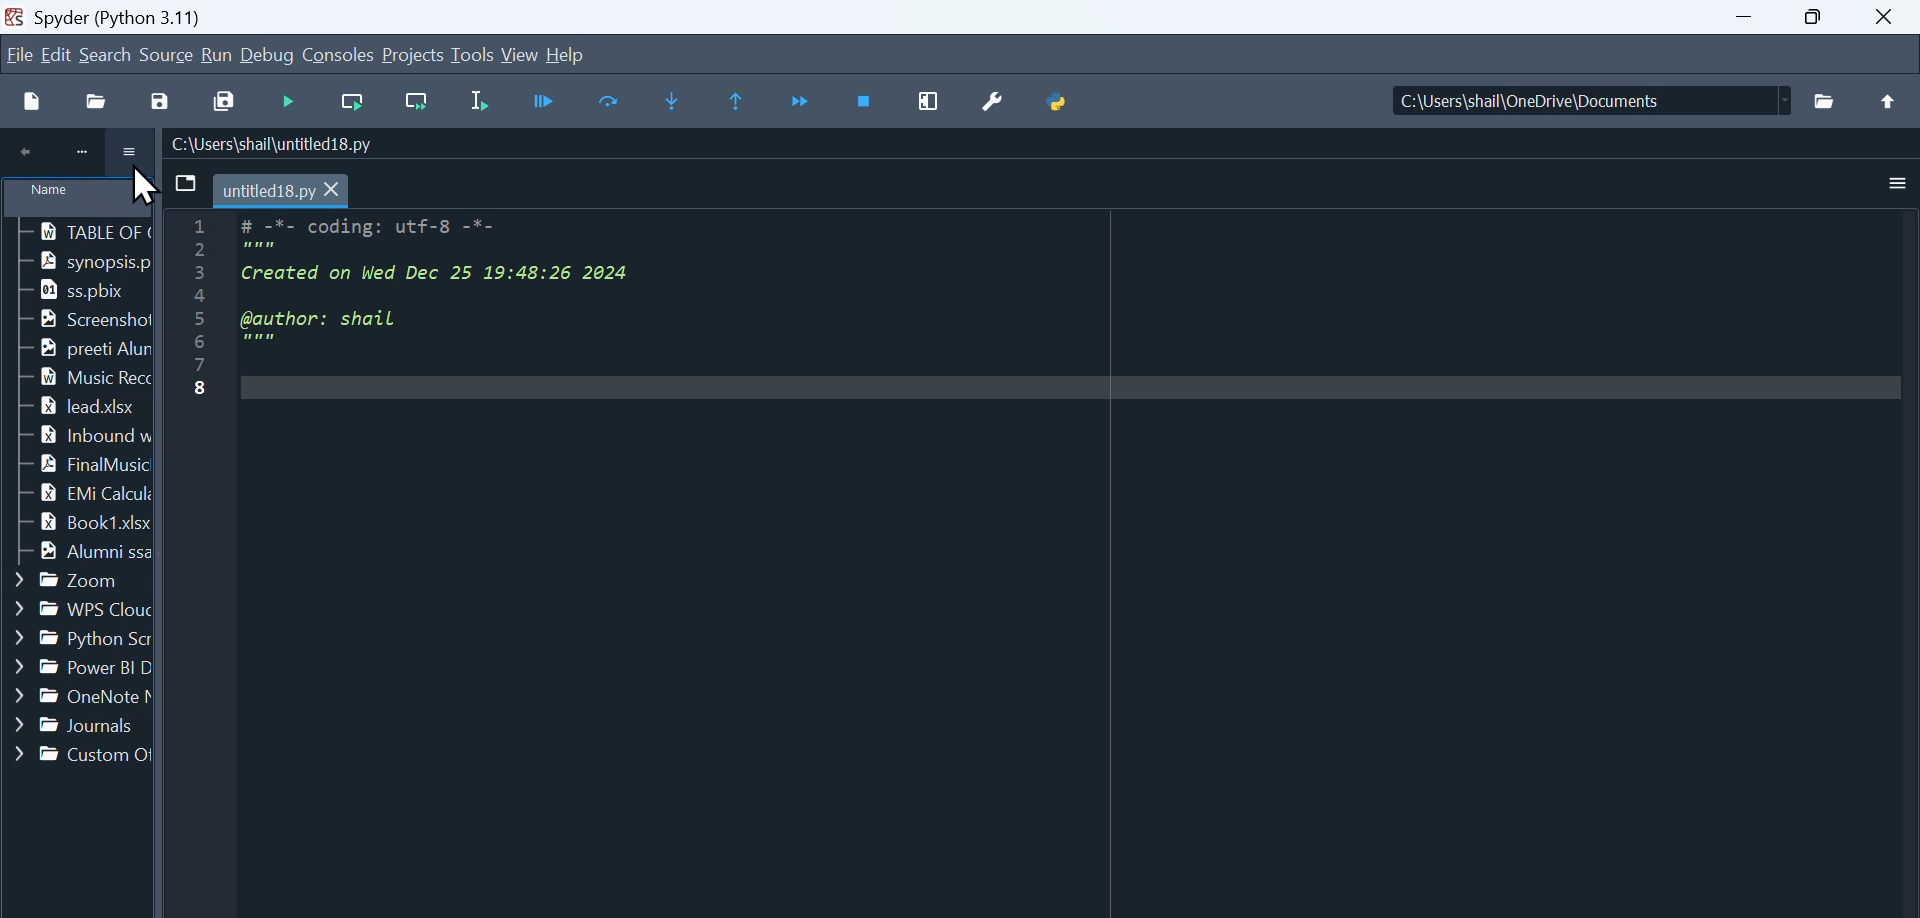 This screenshot has width=1920, height=918. What do you see at coordinates (1060, 95) in the screenshot?
I see `Python path manager` at bounding box center [1060, 95].